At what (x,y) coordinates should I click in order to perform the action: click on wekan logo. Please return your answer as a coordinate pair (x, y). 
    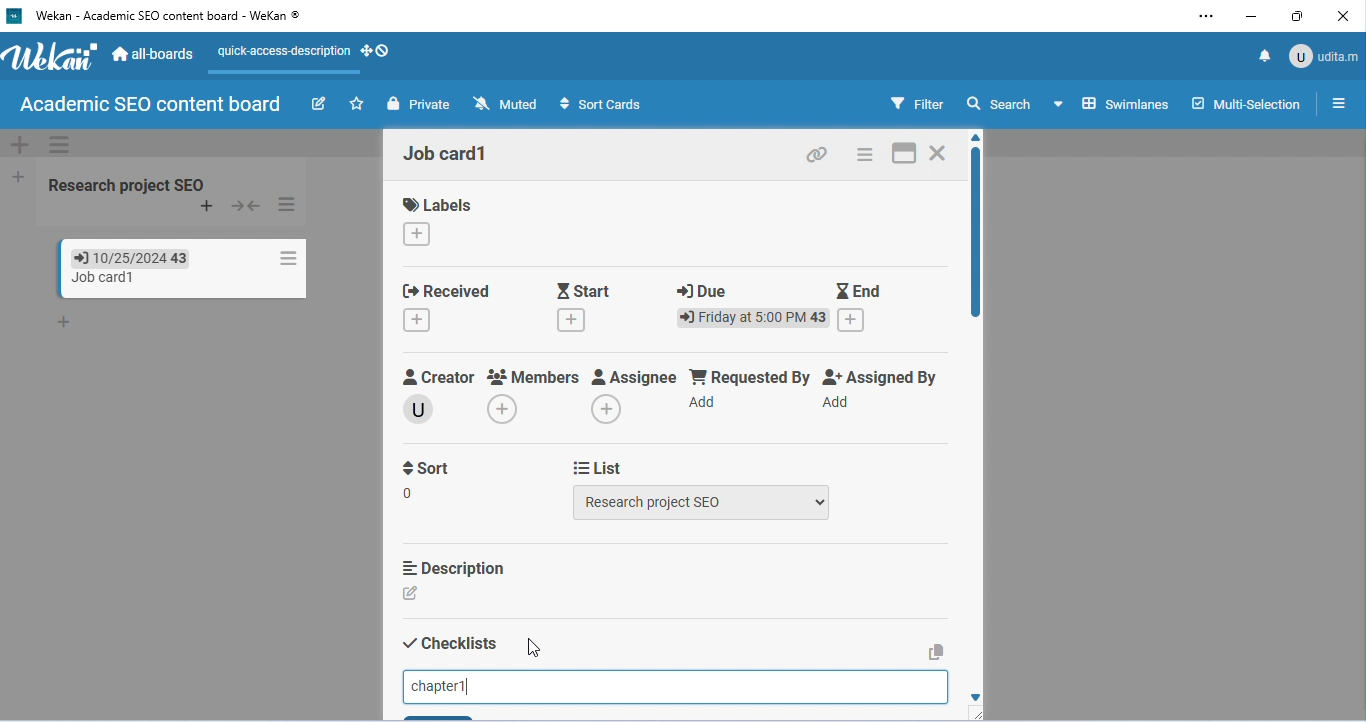
    Looking at the image, I should click on (52, 60).